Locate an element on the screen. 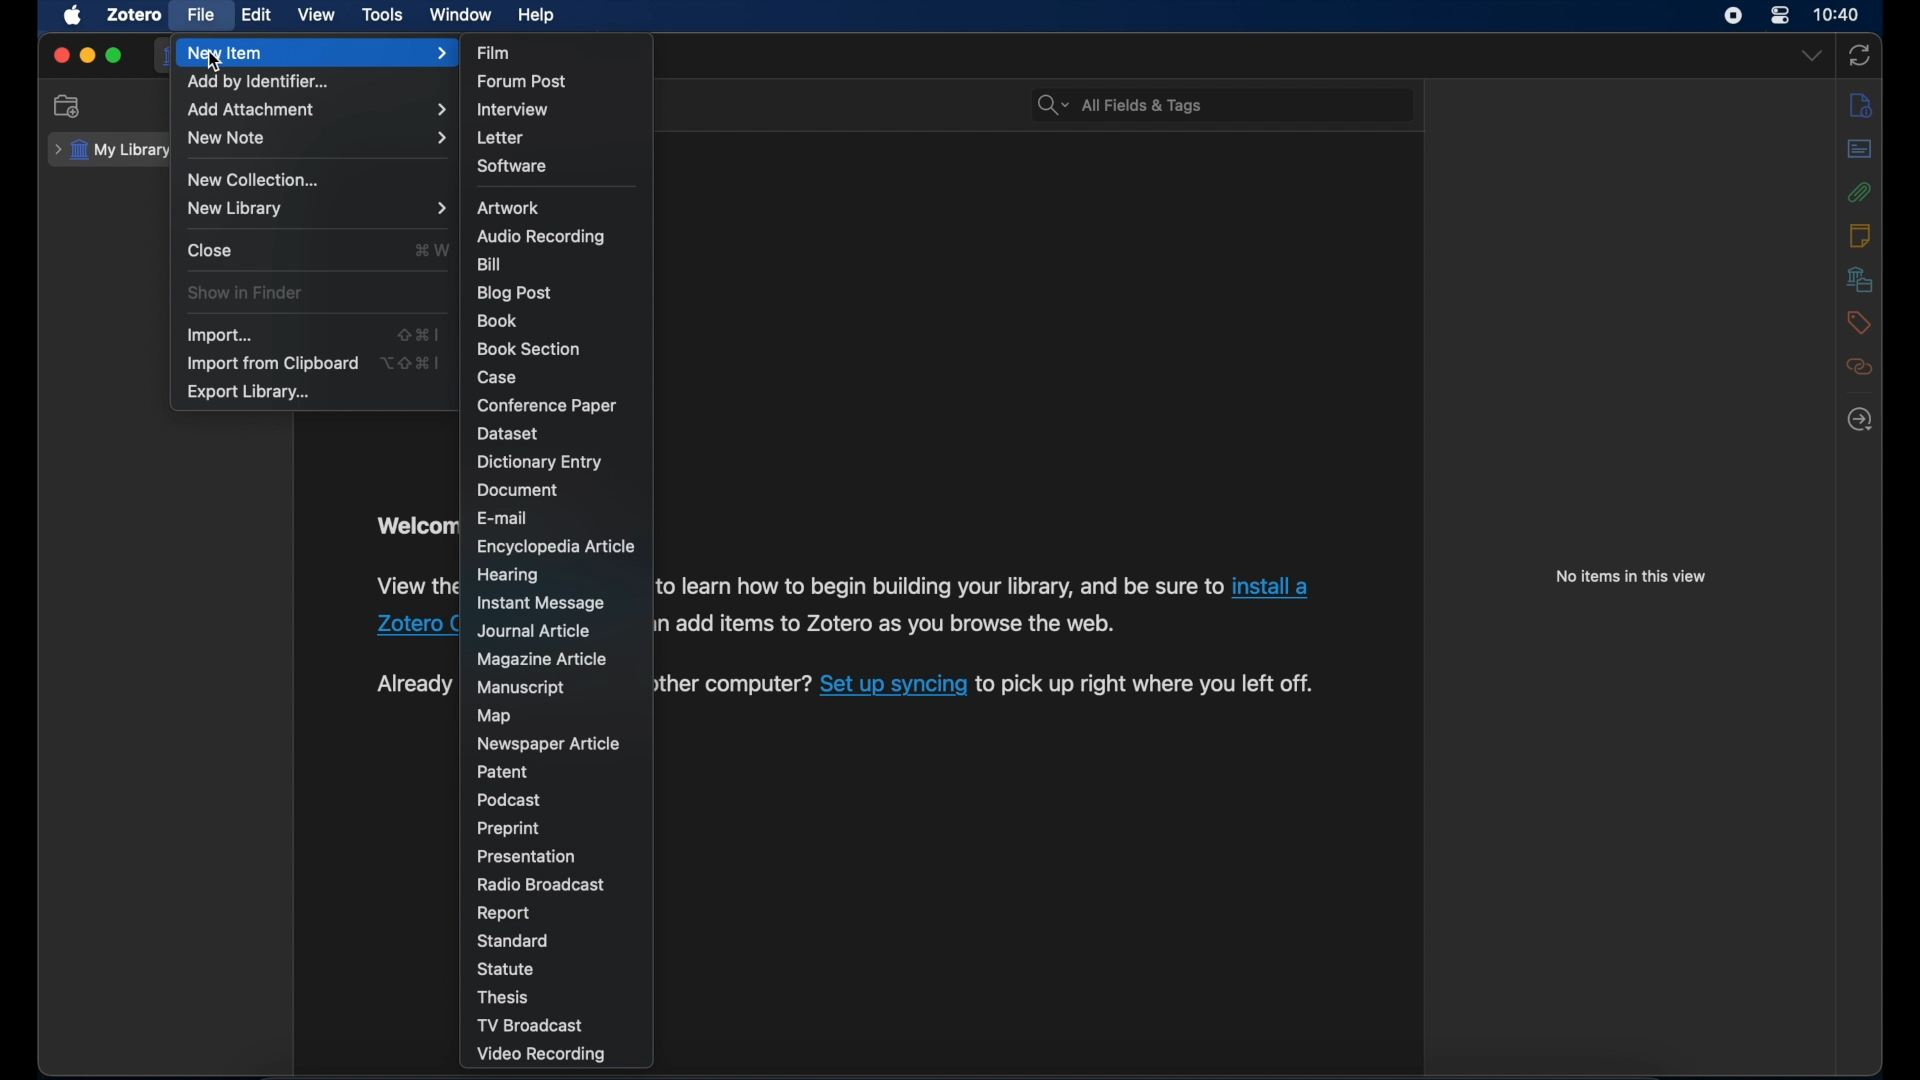  tags is located at coordinates (1859, 325).